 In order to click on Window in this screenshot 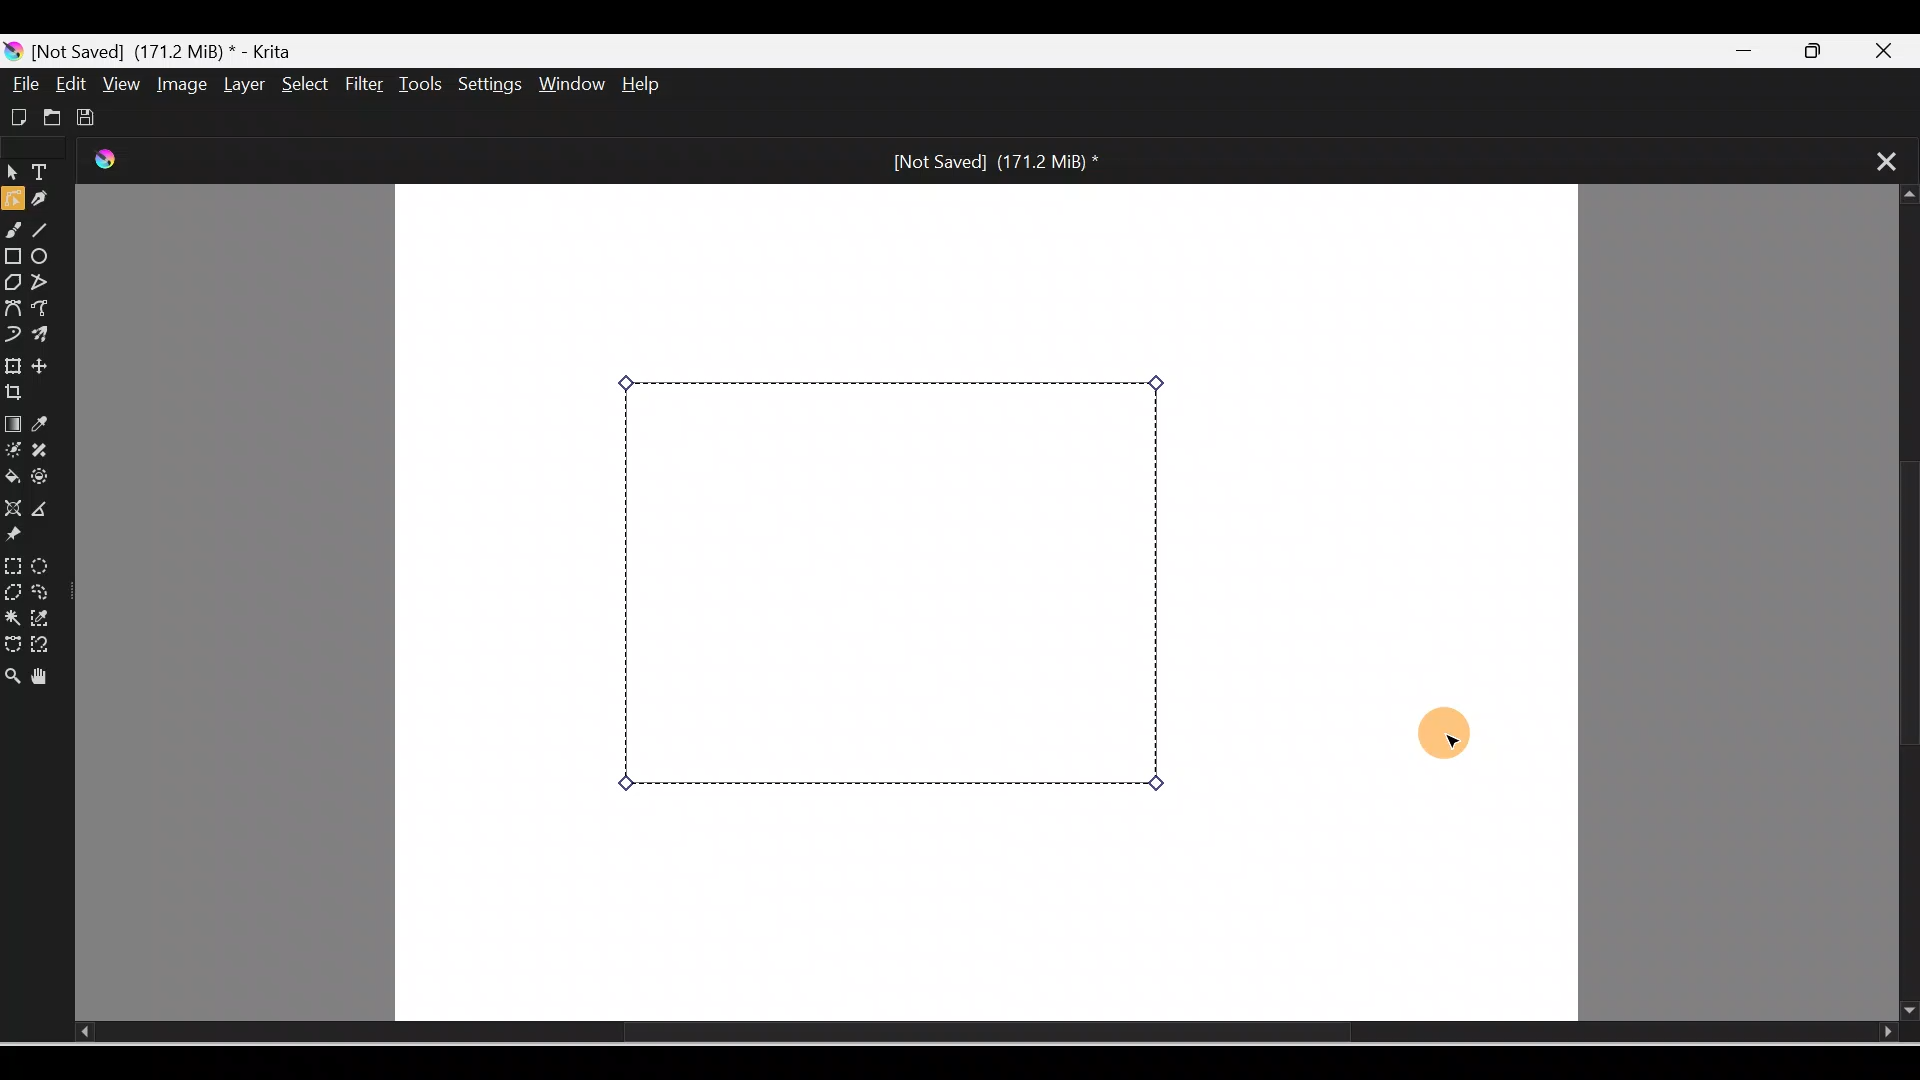, I will do `click(575, 86)`.